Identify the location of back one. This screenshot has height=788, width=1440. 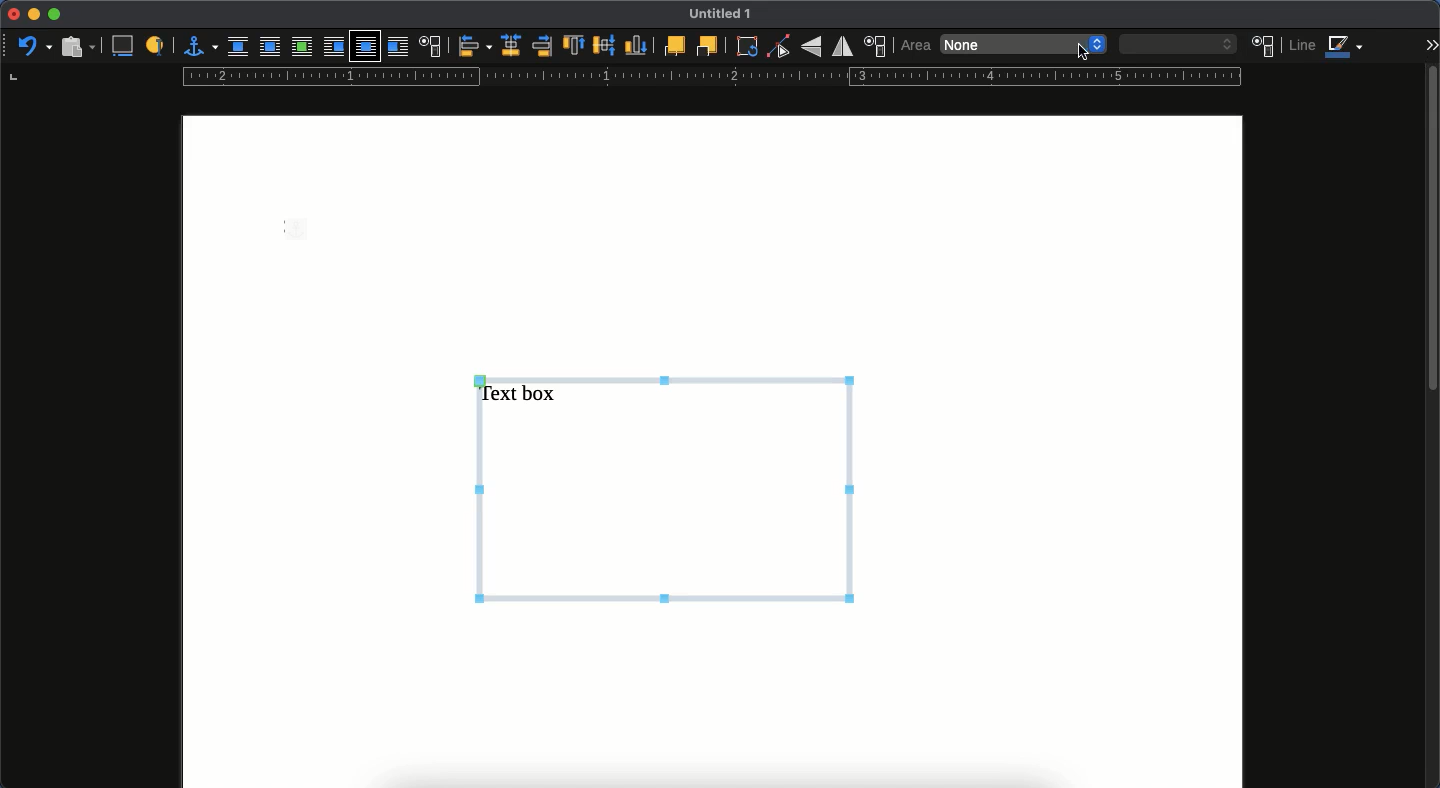
(707, 47).